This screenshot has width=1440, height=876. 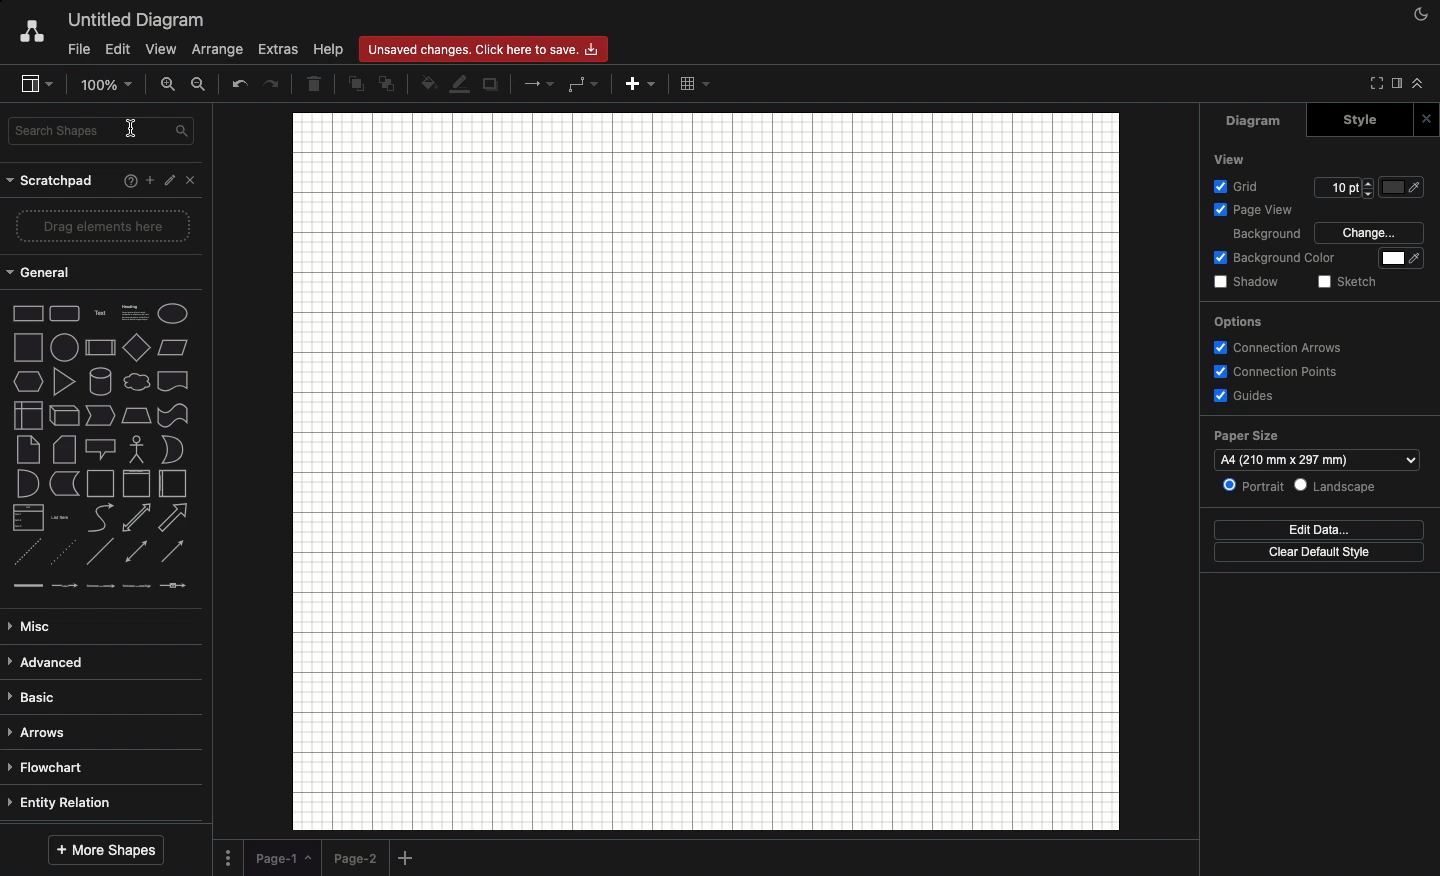 I want to click on Extras, so click(x=279, y=50).